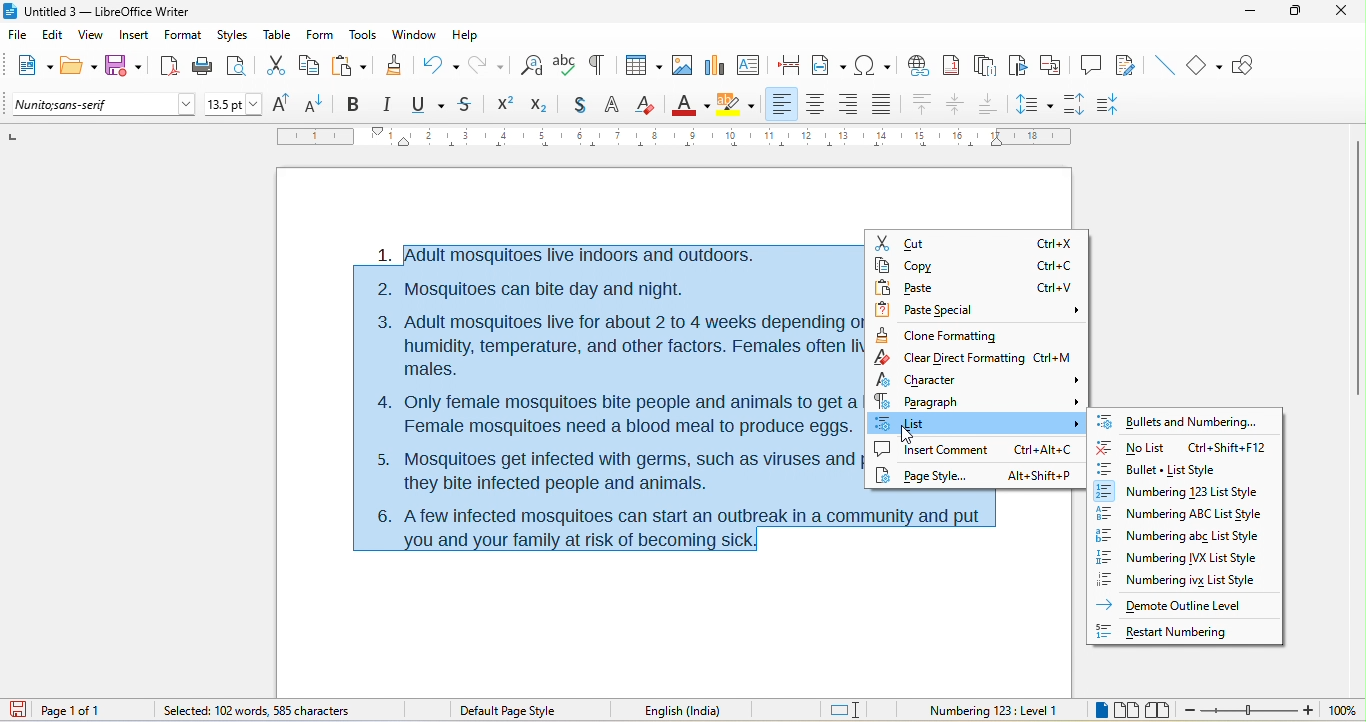  What do you see at coordinates (974, 379) in the screenshot?
I see `character` at bounding box center [974, 379].